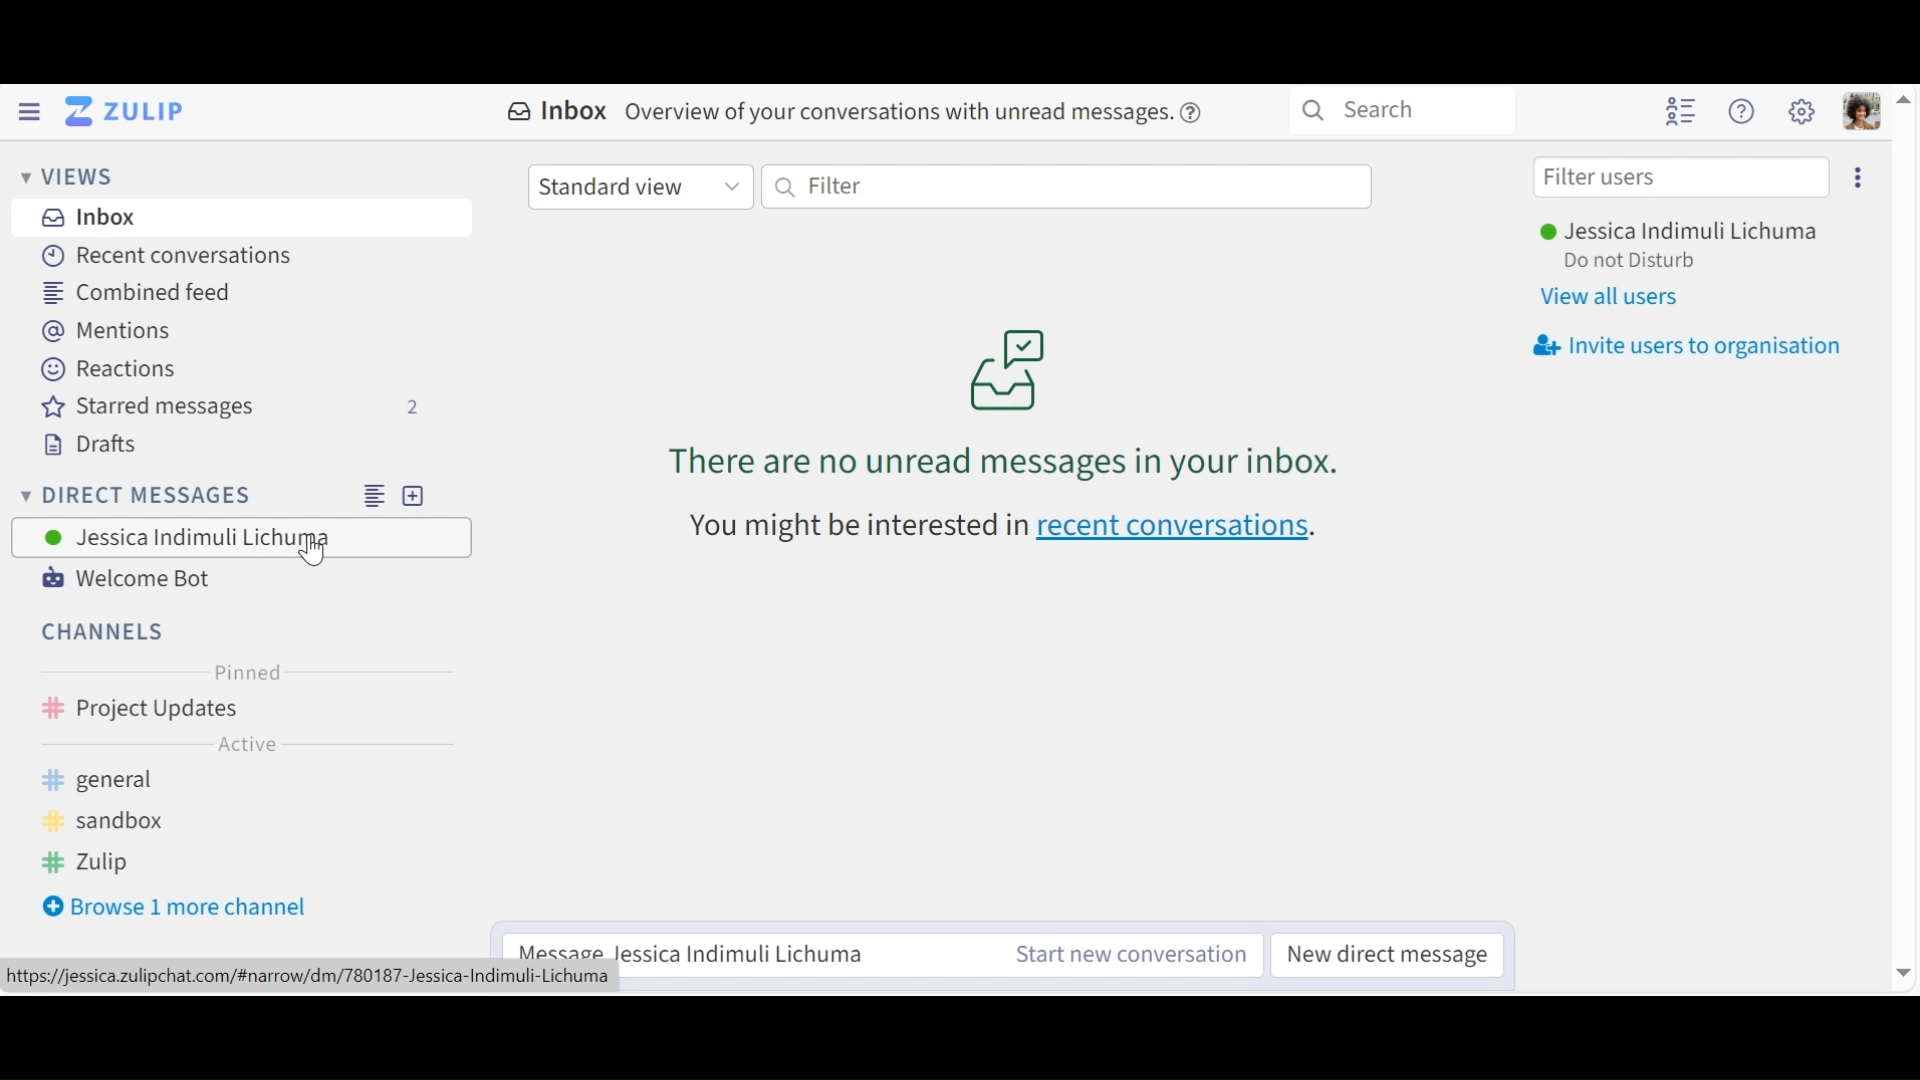 The width and height of the screenshot is (1920, 1080). Describe the element at coordinates (1611, 298) in the screenshot. I see `View al users` at that location.